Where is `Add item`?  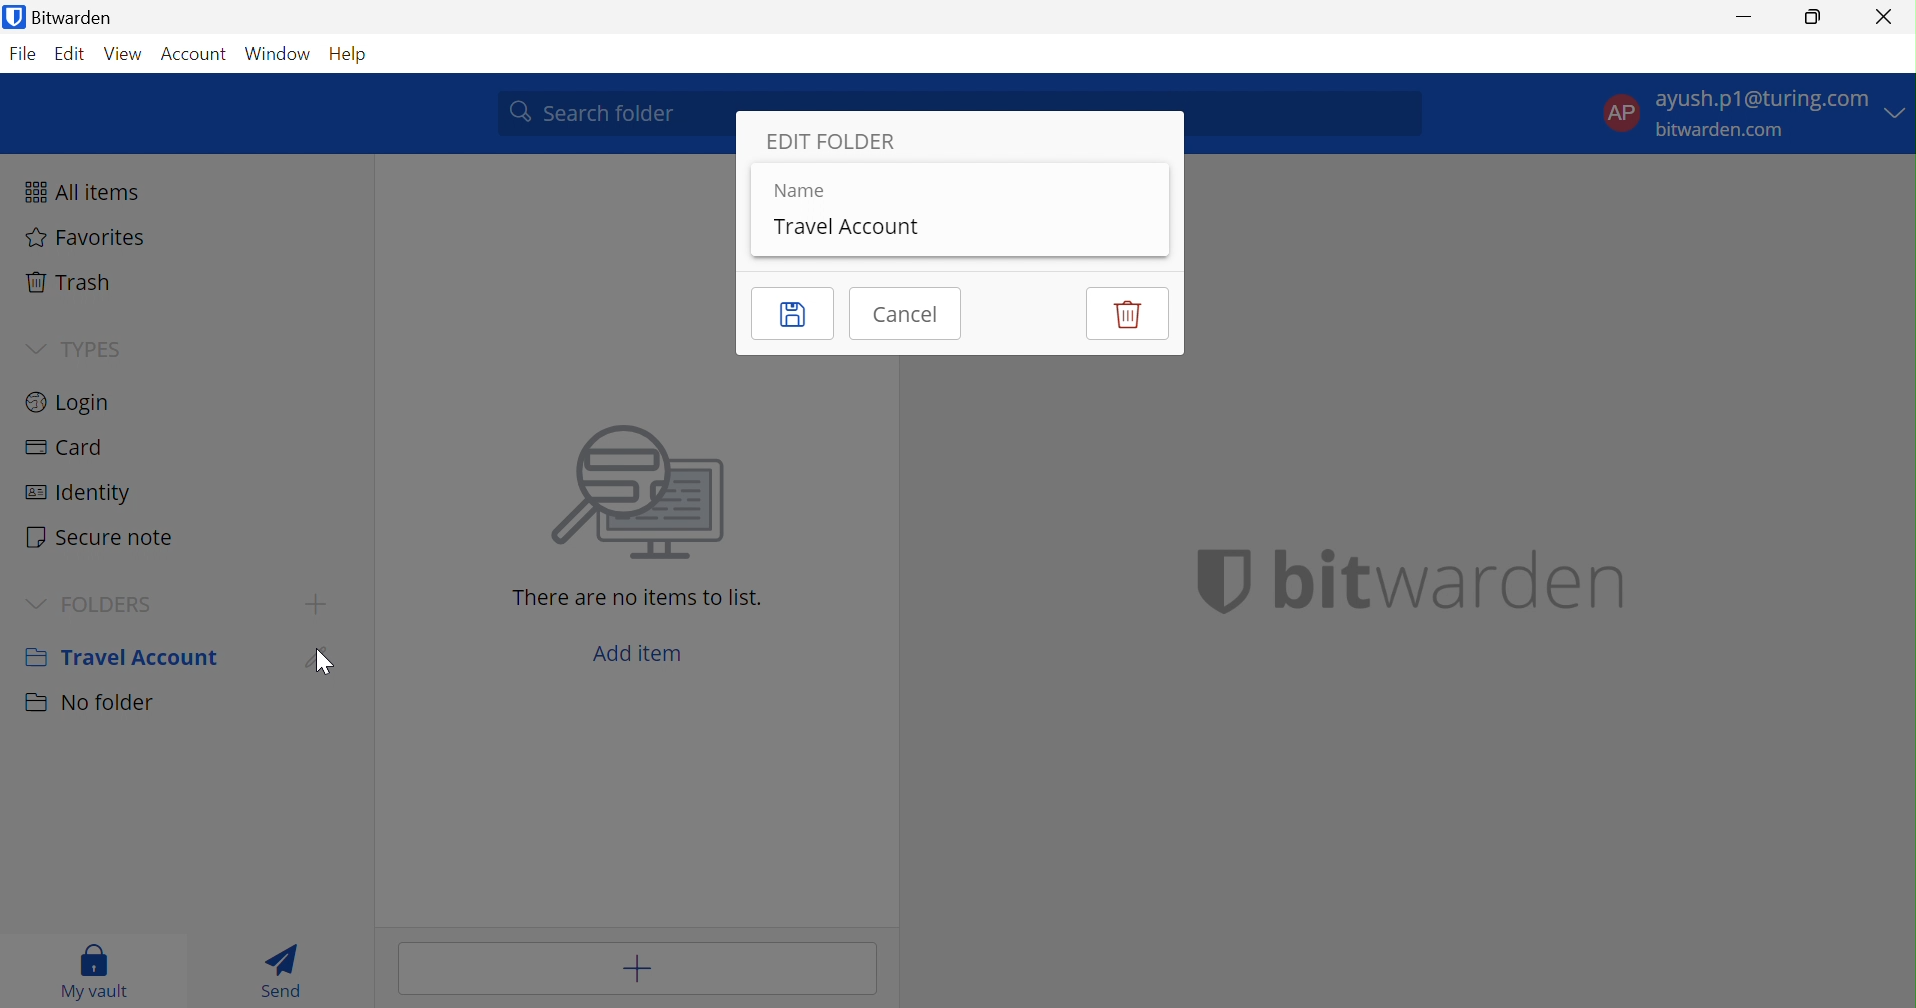 Add item is located at coordinates (635, 968).